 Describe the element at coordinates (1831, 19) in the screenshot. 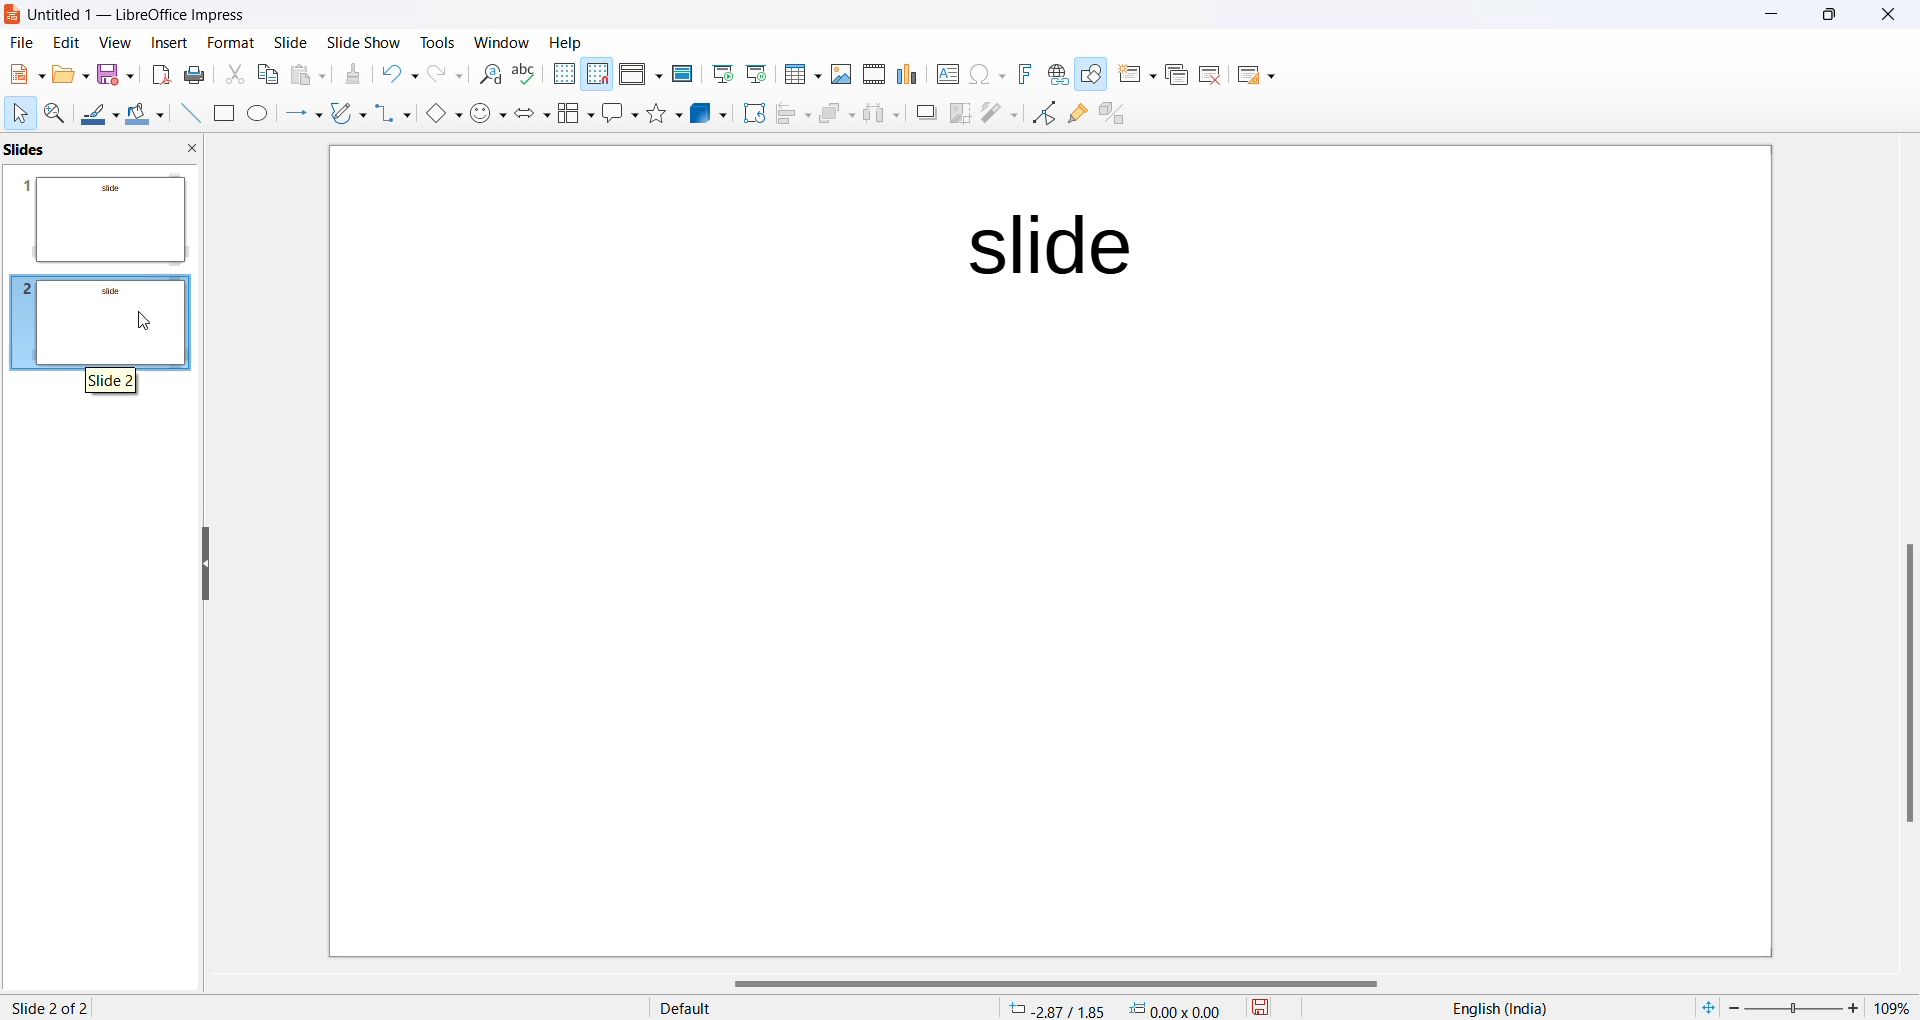

I see `maximize` at that location.